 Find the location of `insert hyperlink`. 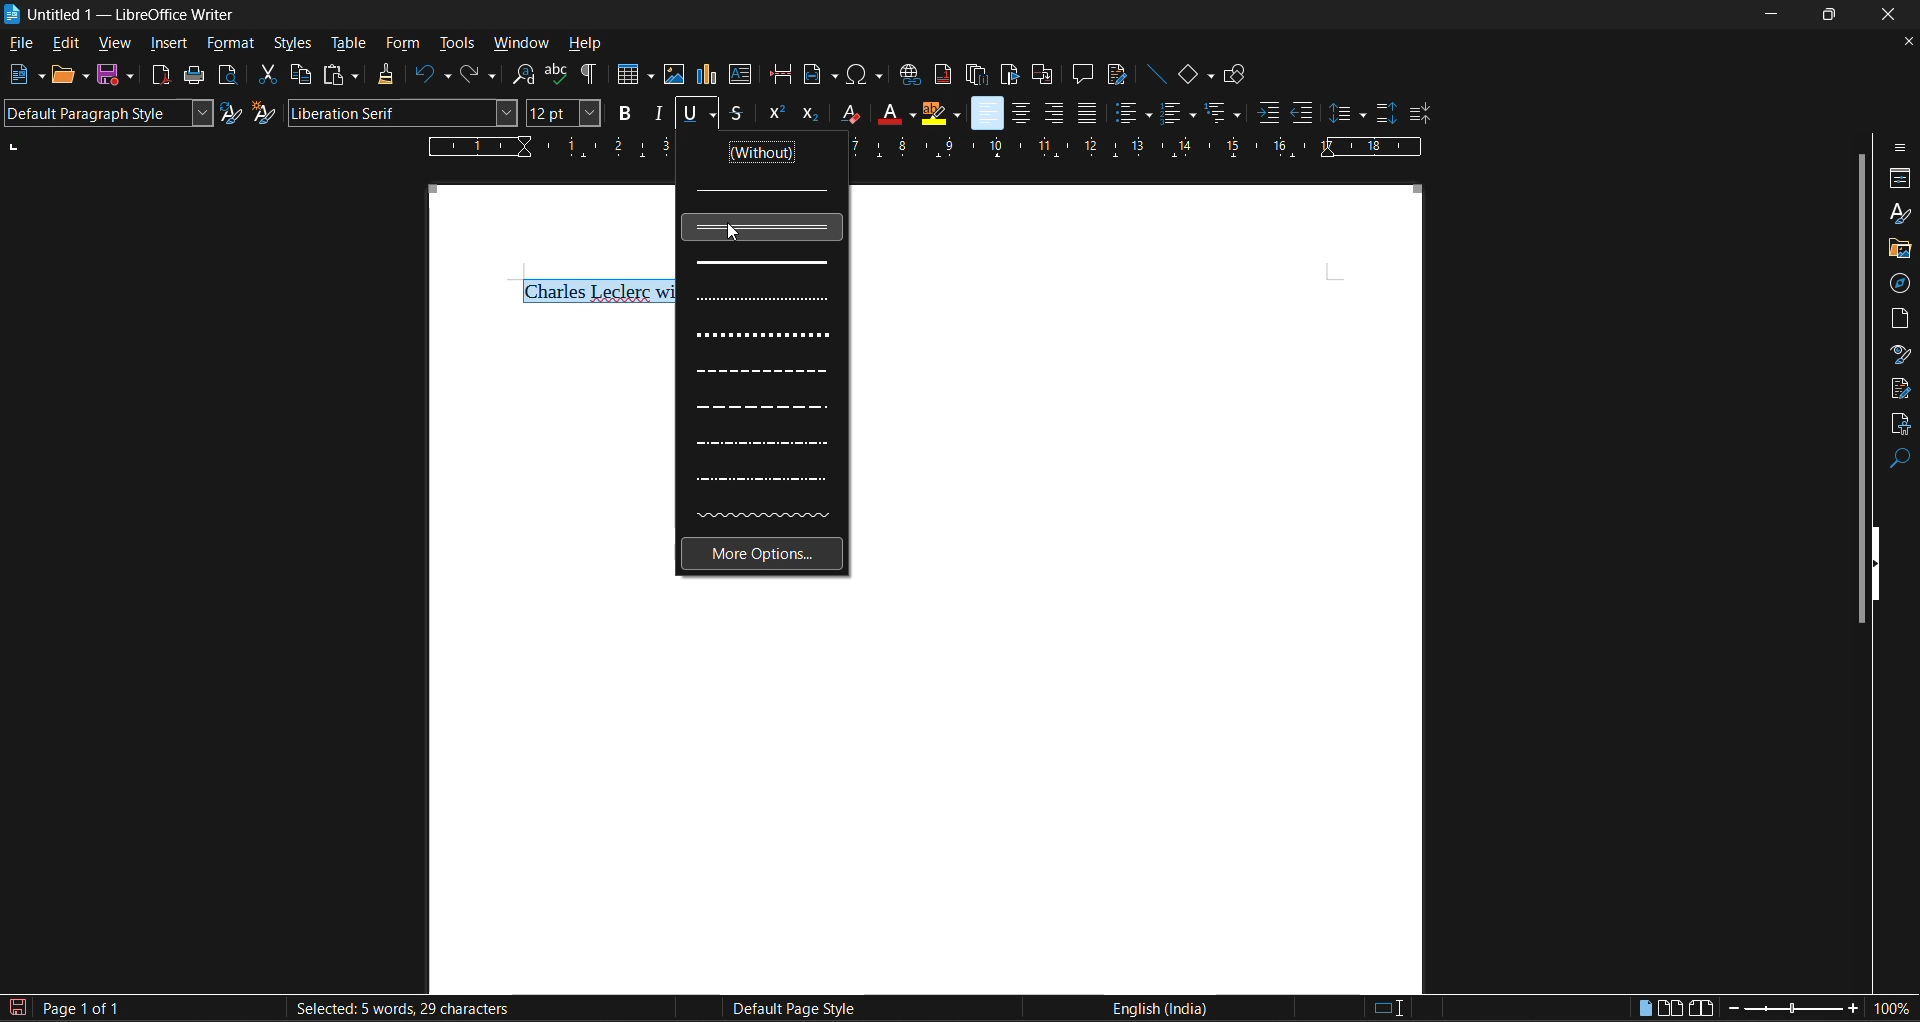

insert hyperlink is located at coordinates (911, 77).